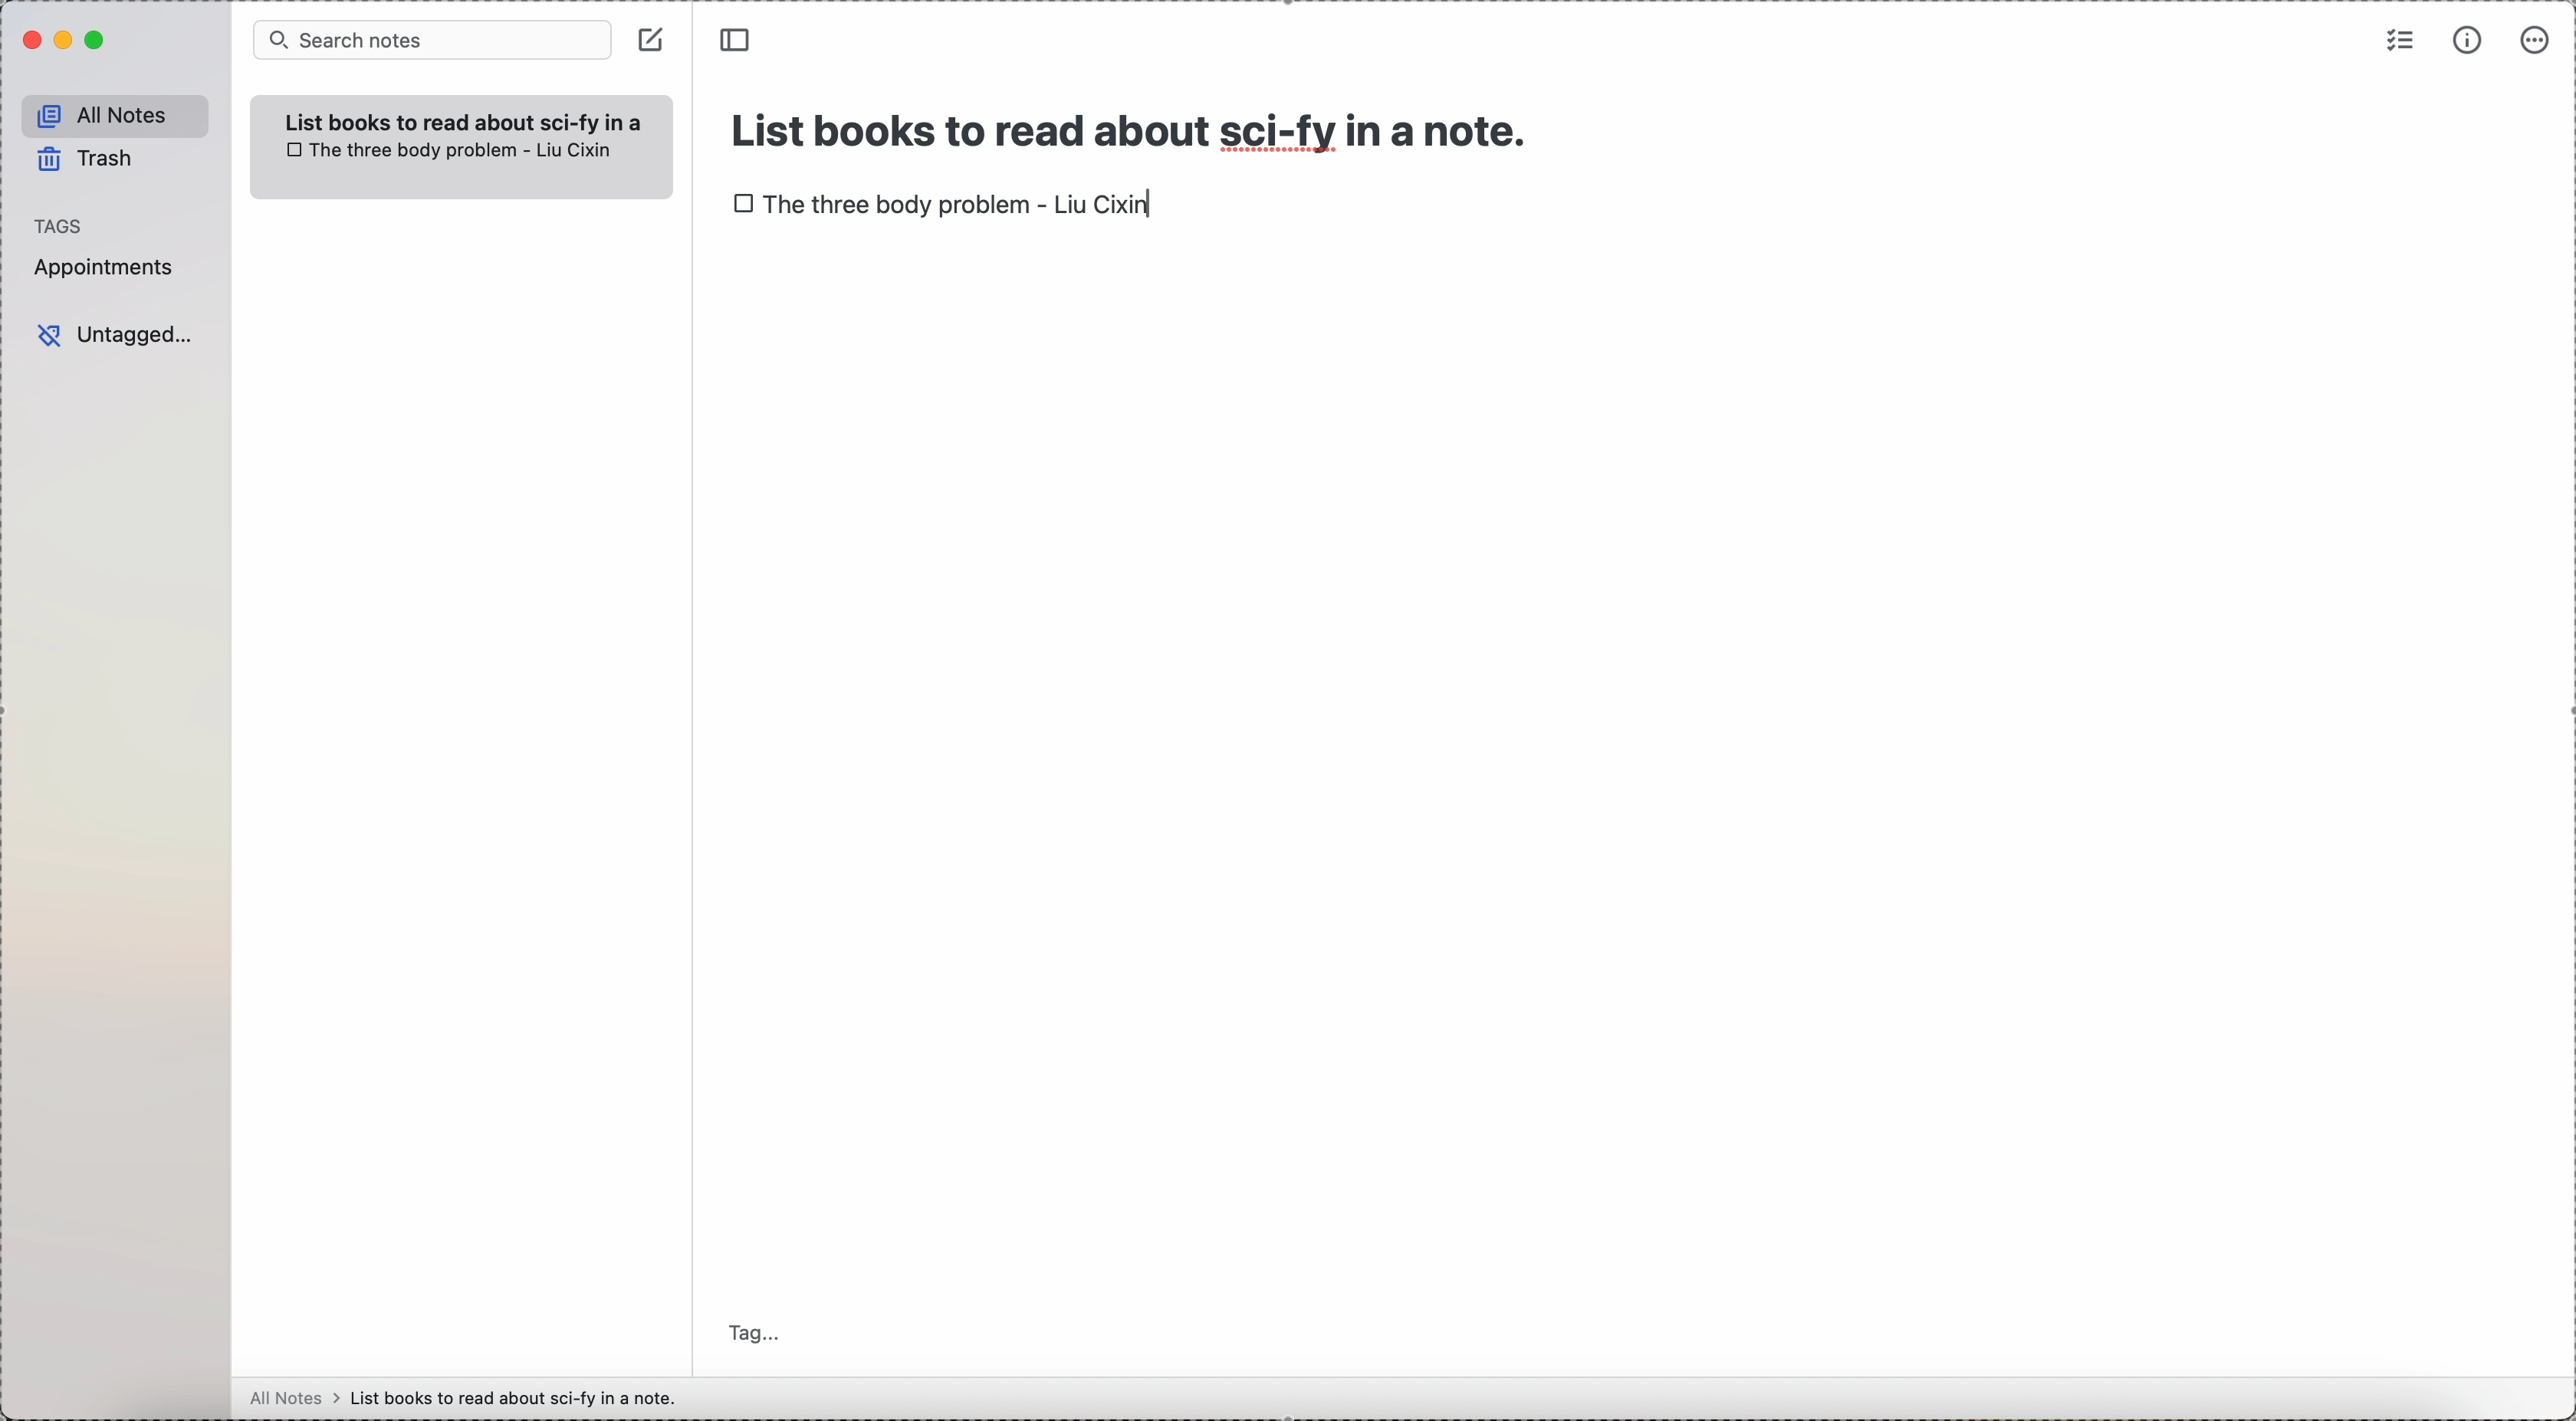 The height and width of the screenshot is (1421, 2576). Describe the element at coordinates (2533, 42) in the screenshot. I see `more options` at that location.